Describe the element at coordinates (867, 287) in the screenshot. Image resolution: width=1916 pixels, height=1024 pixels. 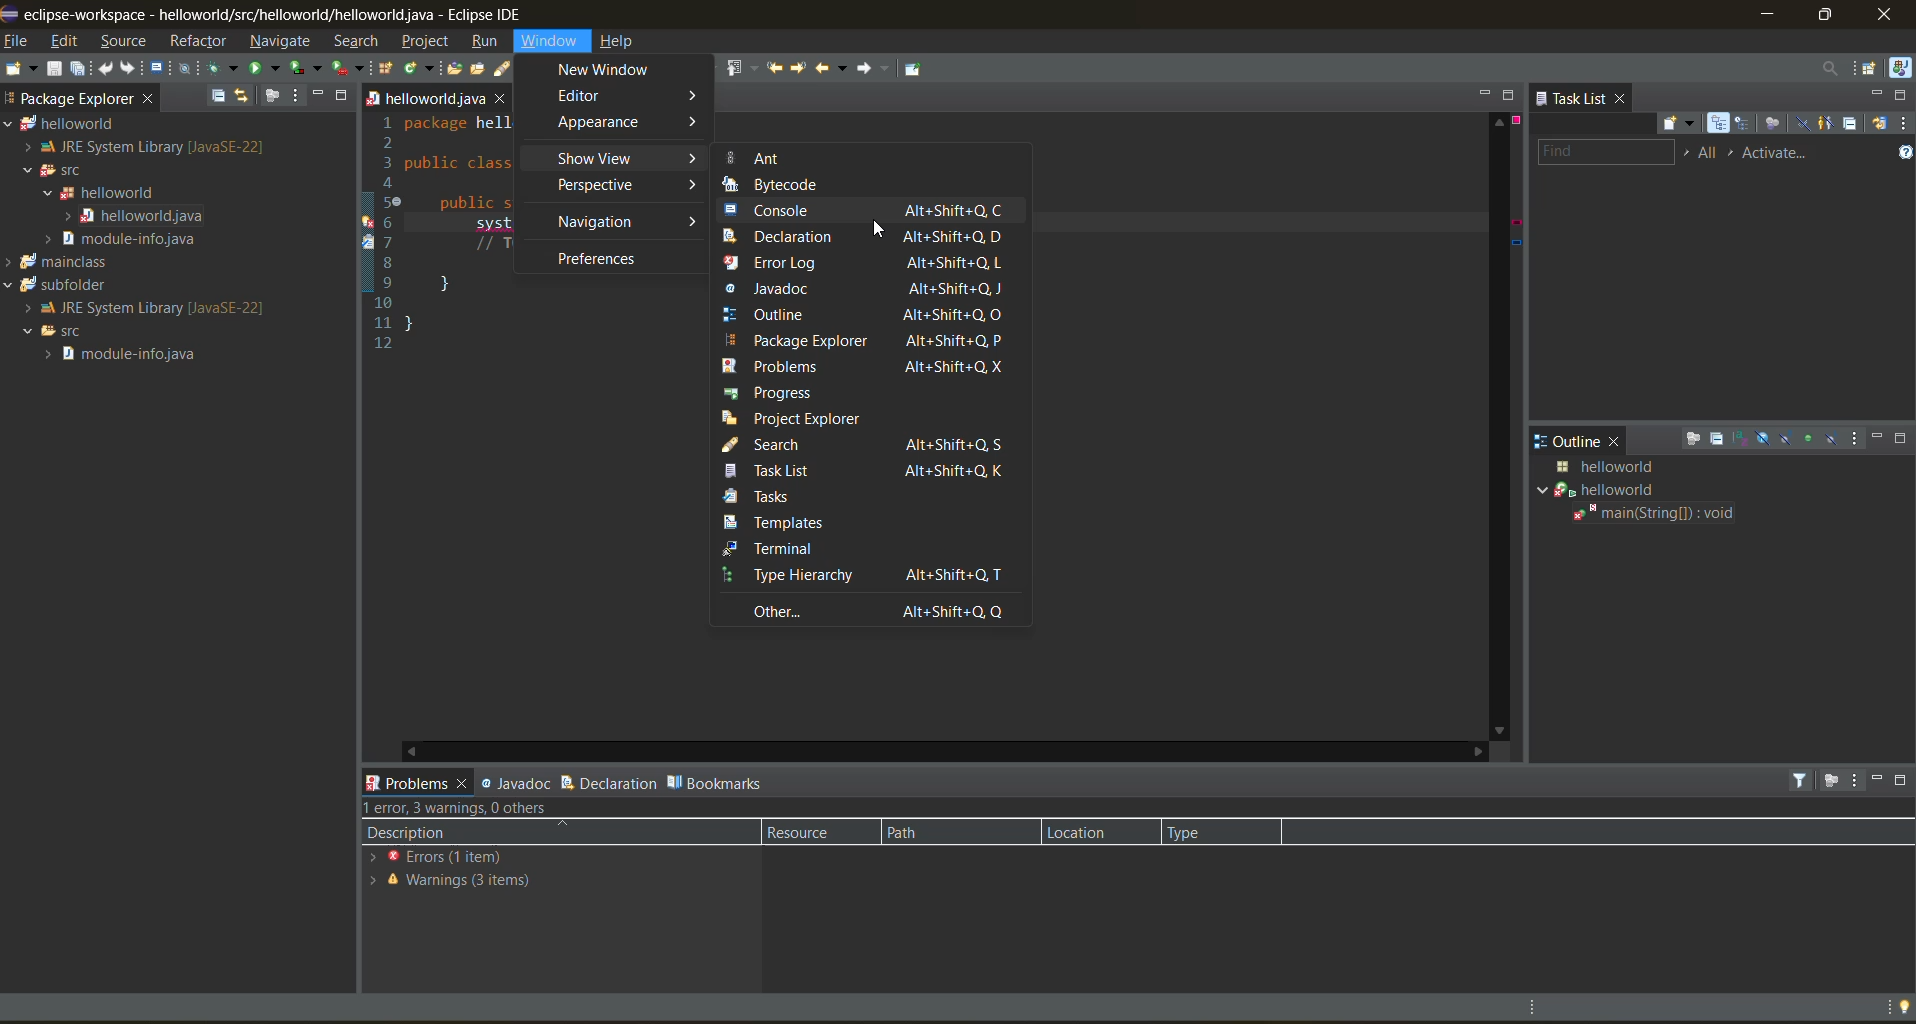
I see `javadoc` at that location.